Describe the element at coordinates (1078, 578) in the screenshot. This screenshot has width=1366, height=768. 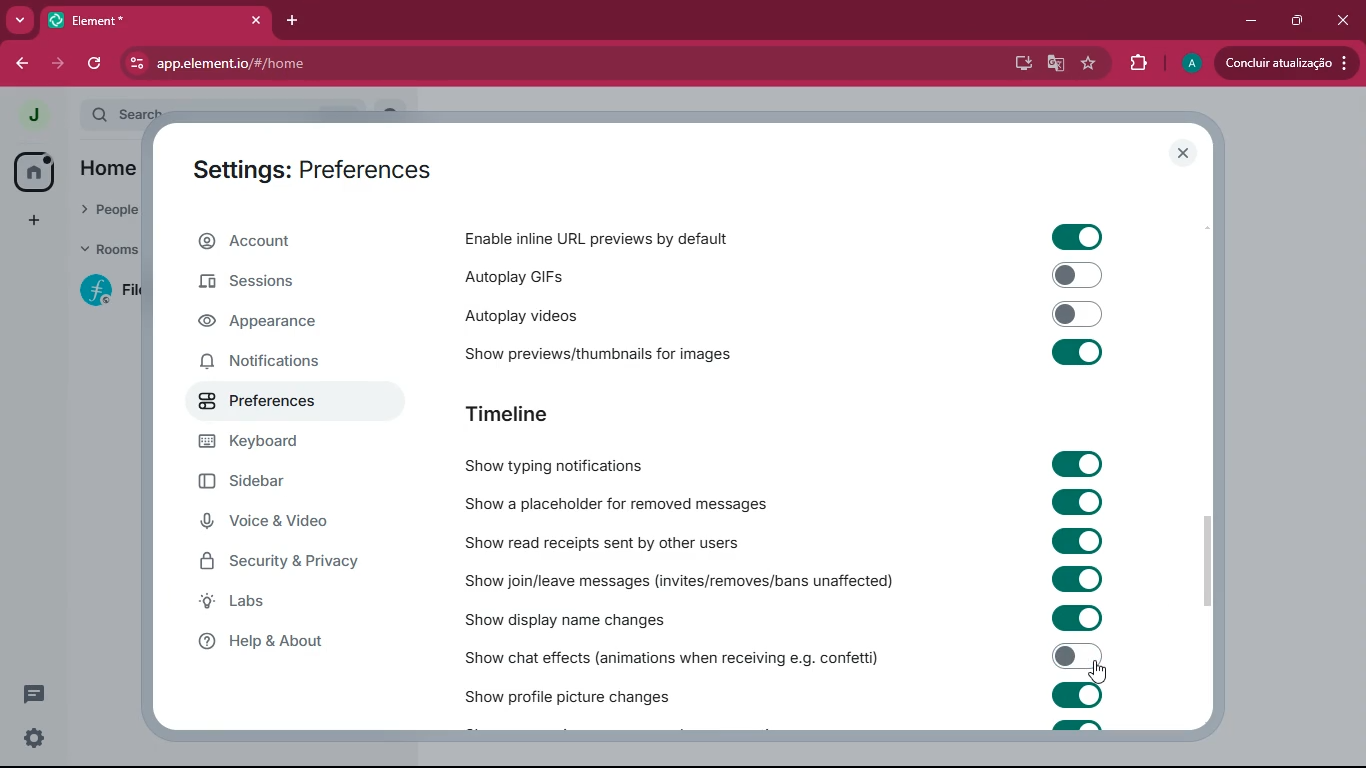
I see `toggle on/off` at that location.